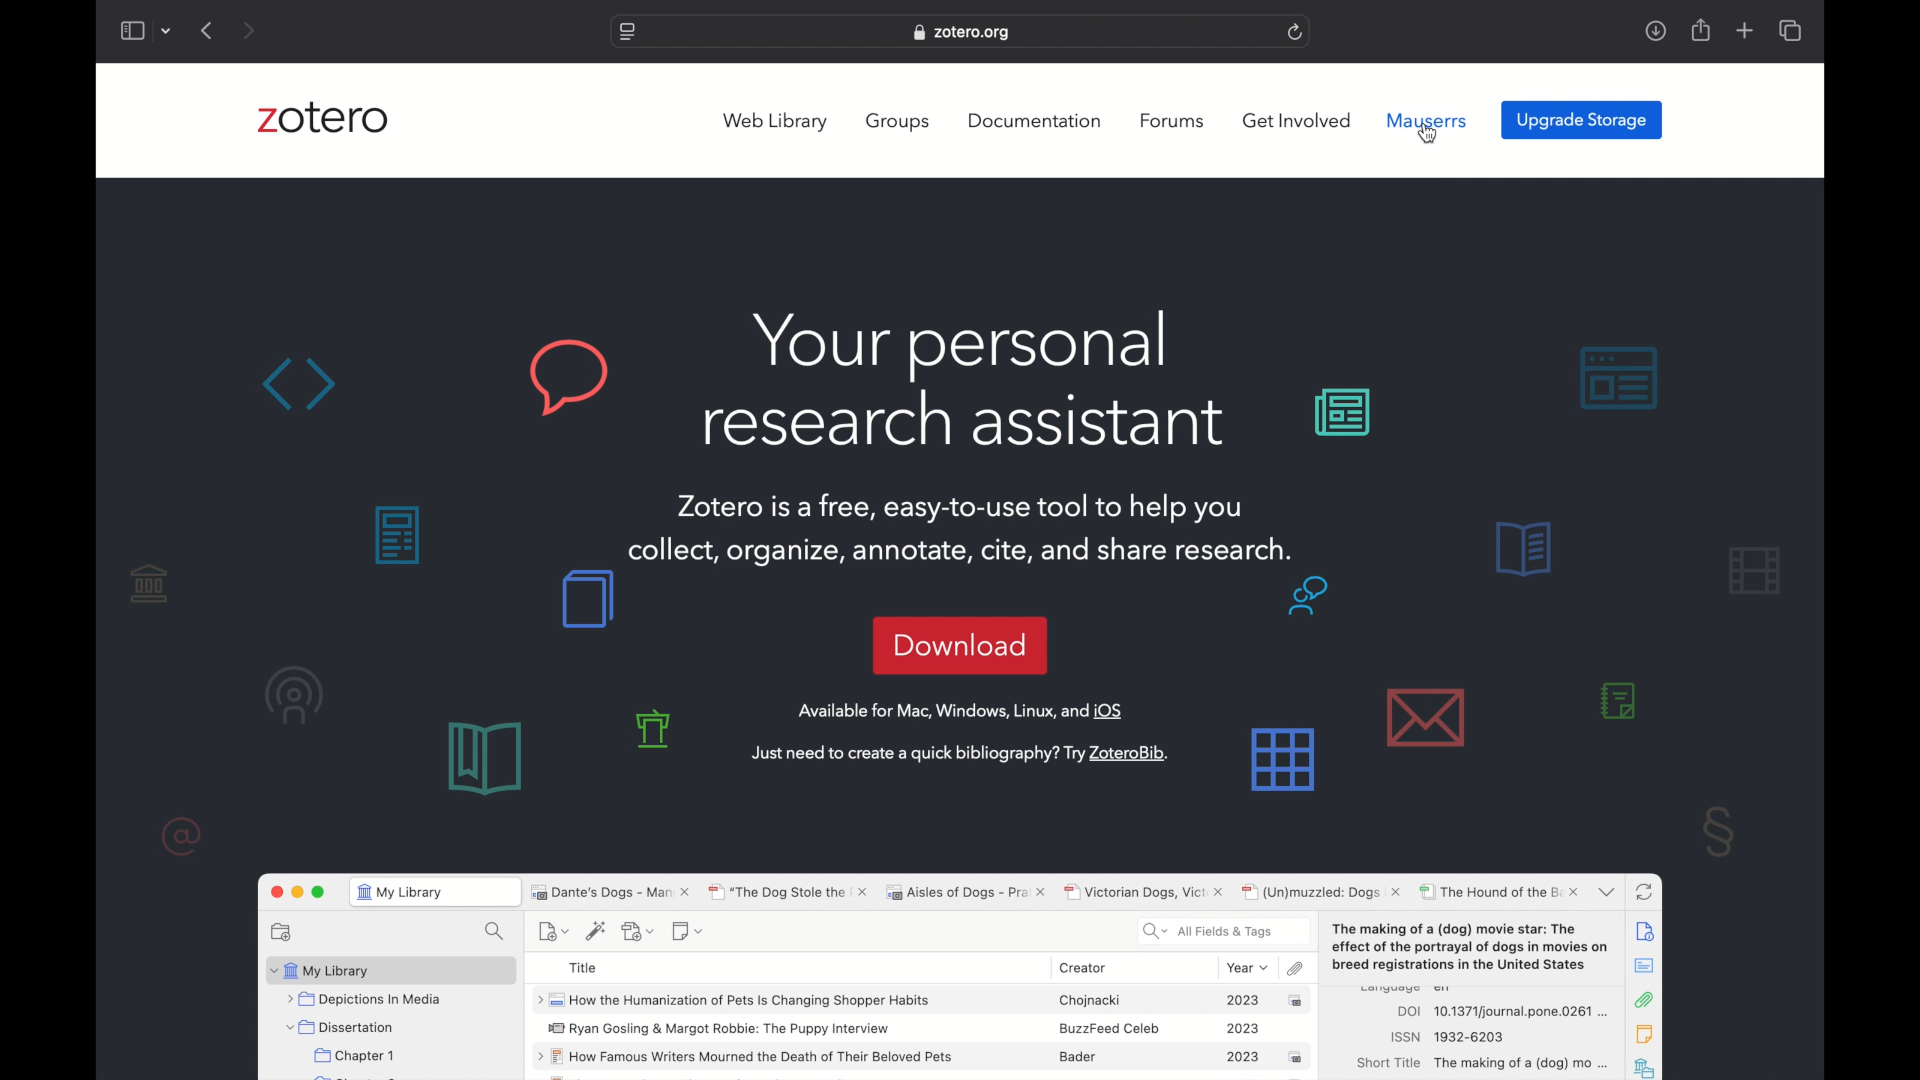 This screenshot has width=1920, height=1080. Describe the element at coordinates (1427, 120) in the screenshot. I see `mauserrs` at that location.